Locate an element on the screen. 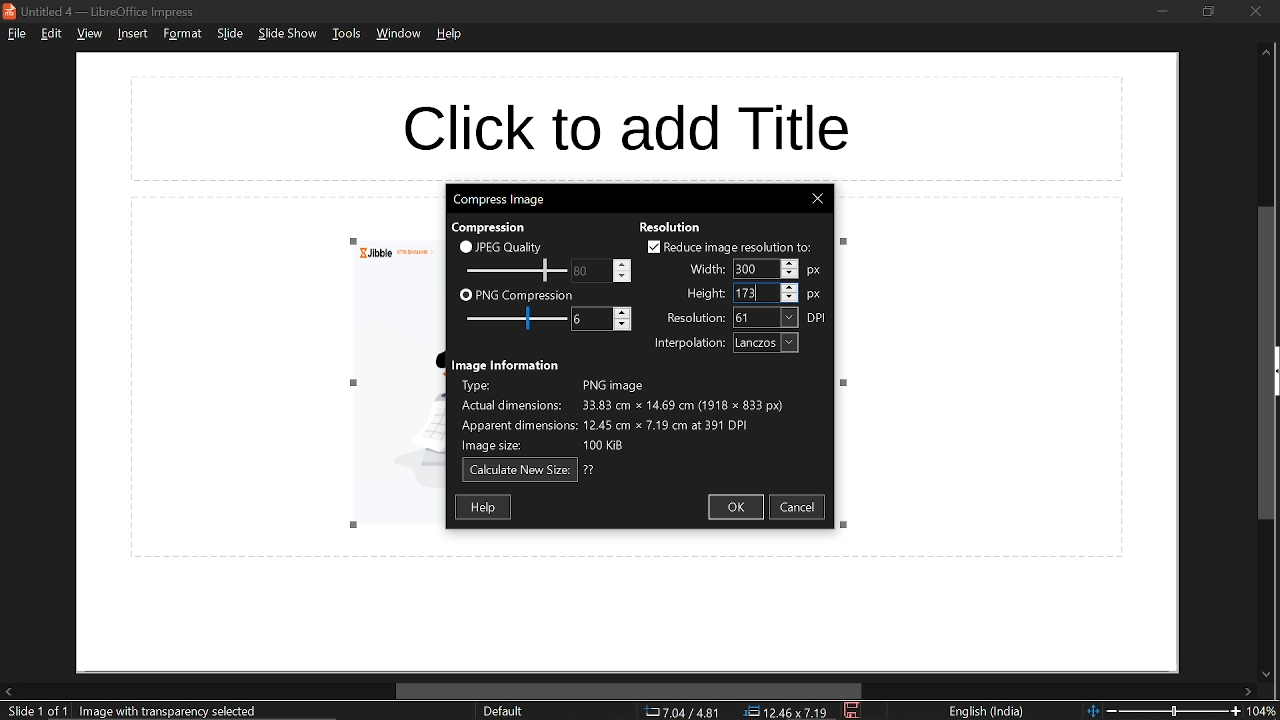  save is located at coordinates (852, 711).